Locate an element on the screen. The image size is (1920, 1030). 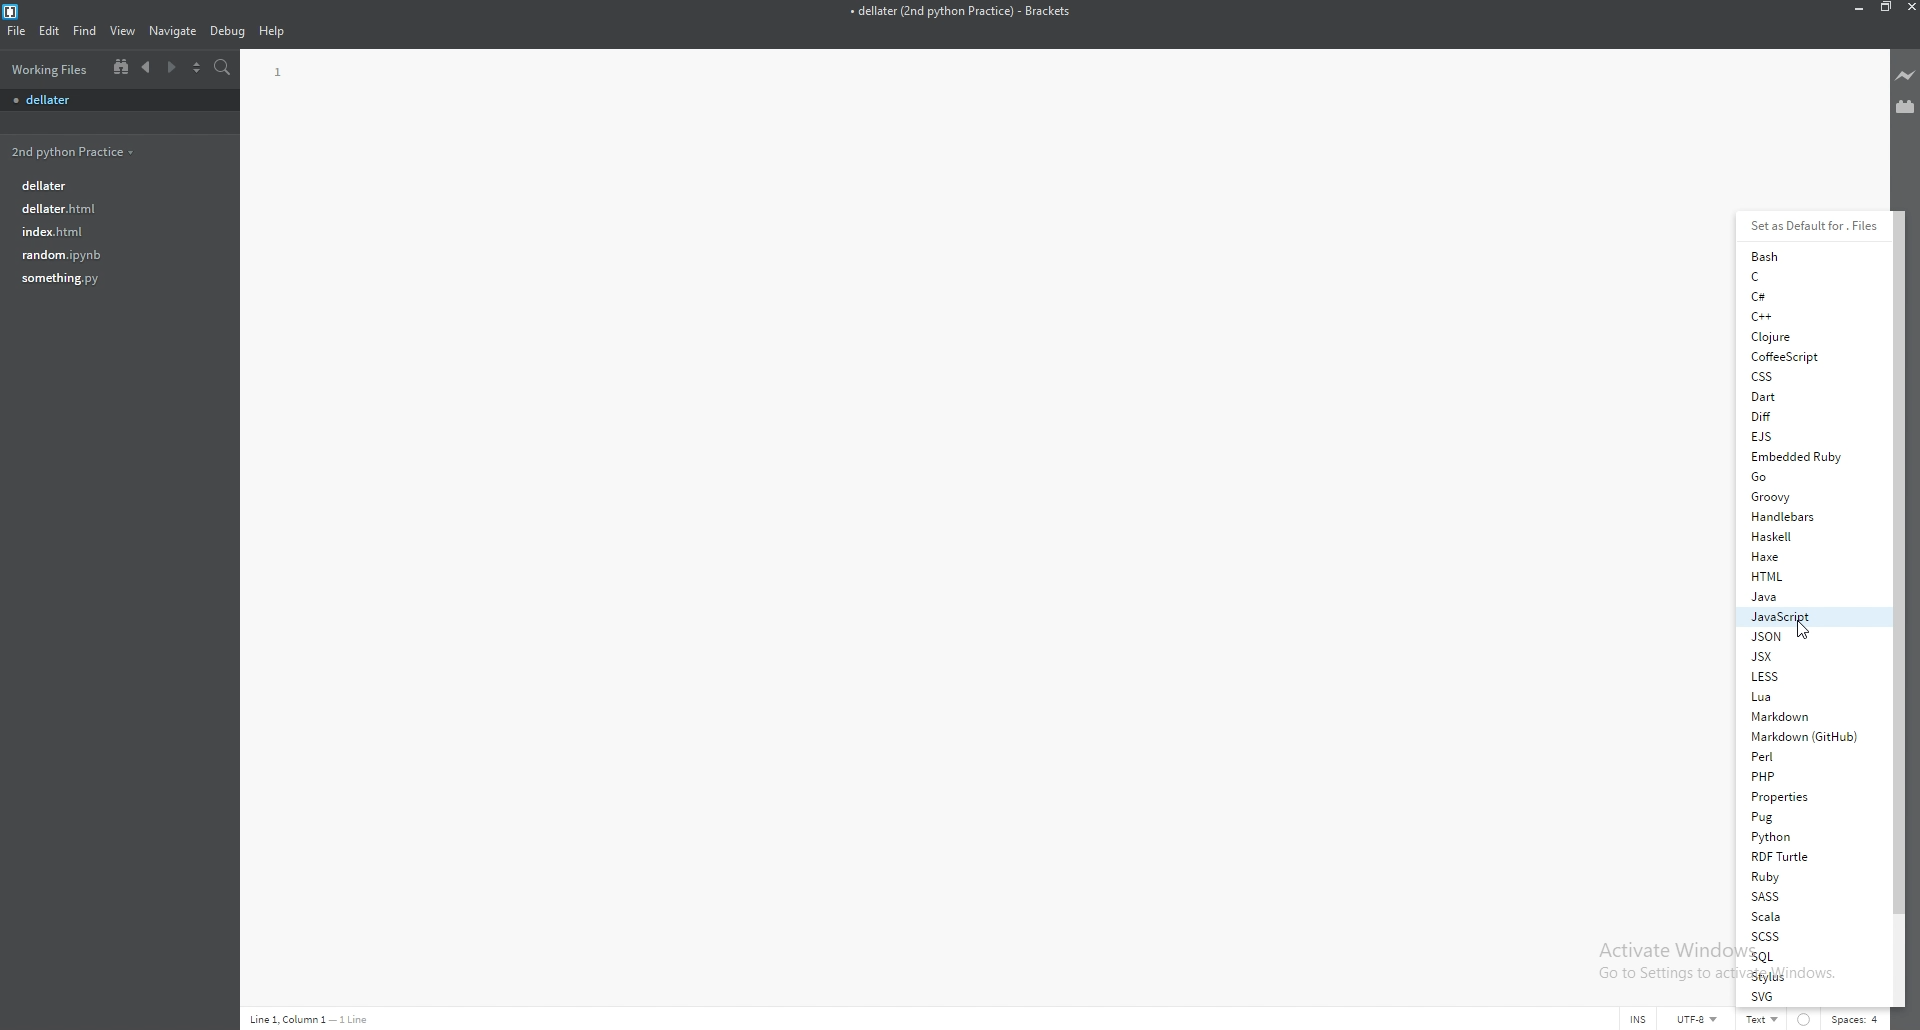
live preview is located at coordinates (1906, 75).